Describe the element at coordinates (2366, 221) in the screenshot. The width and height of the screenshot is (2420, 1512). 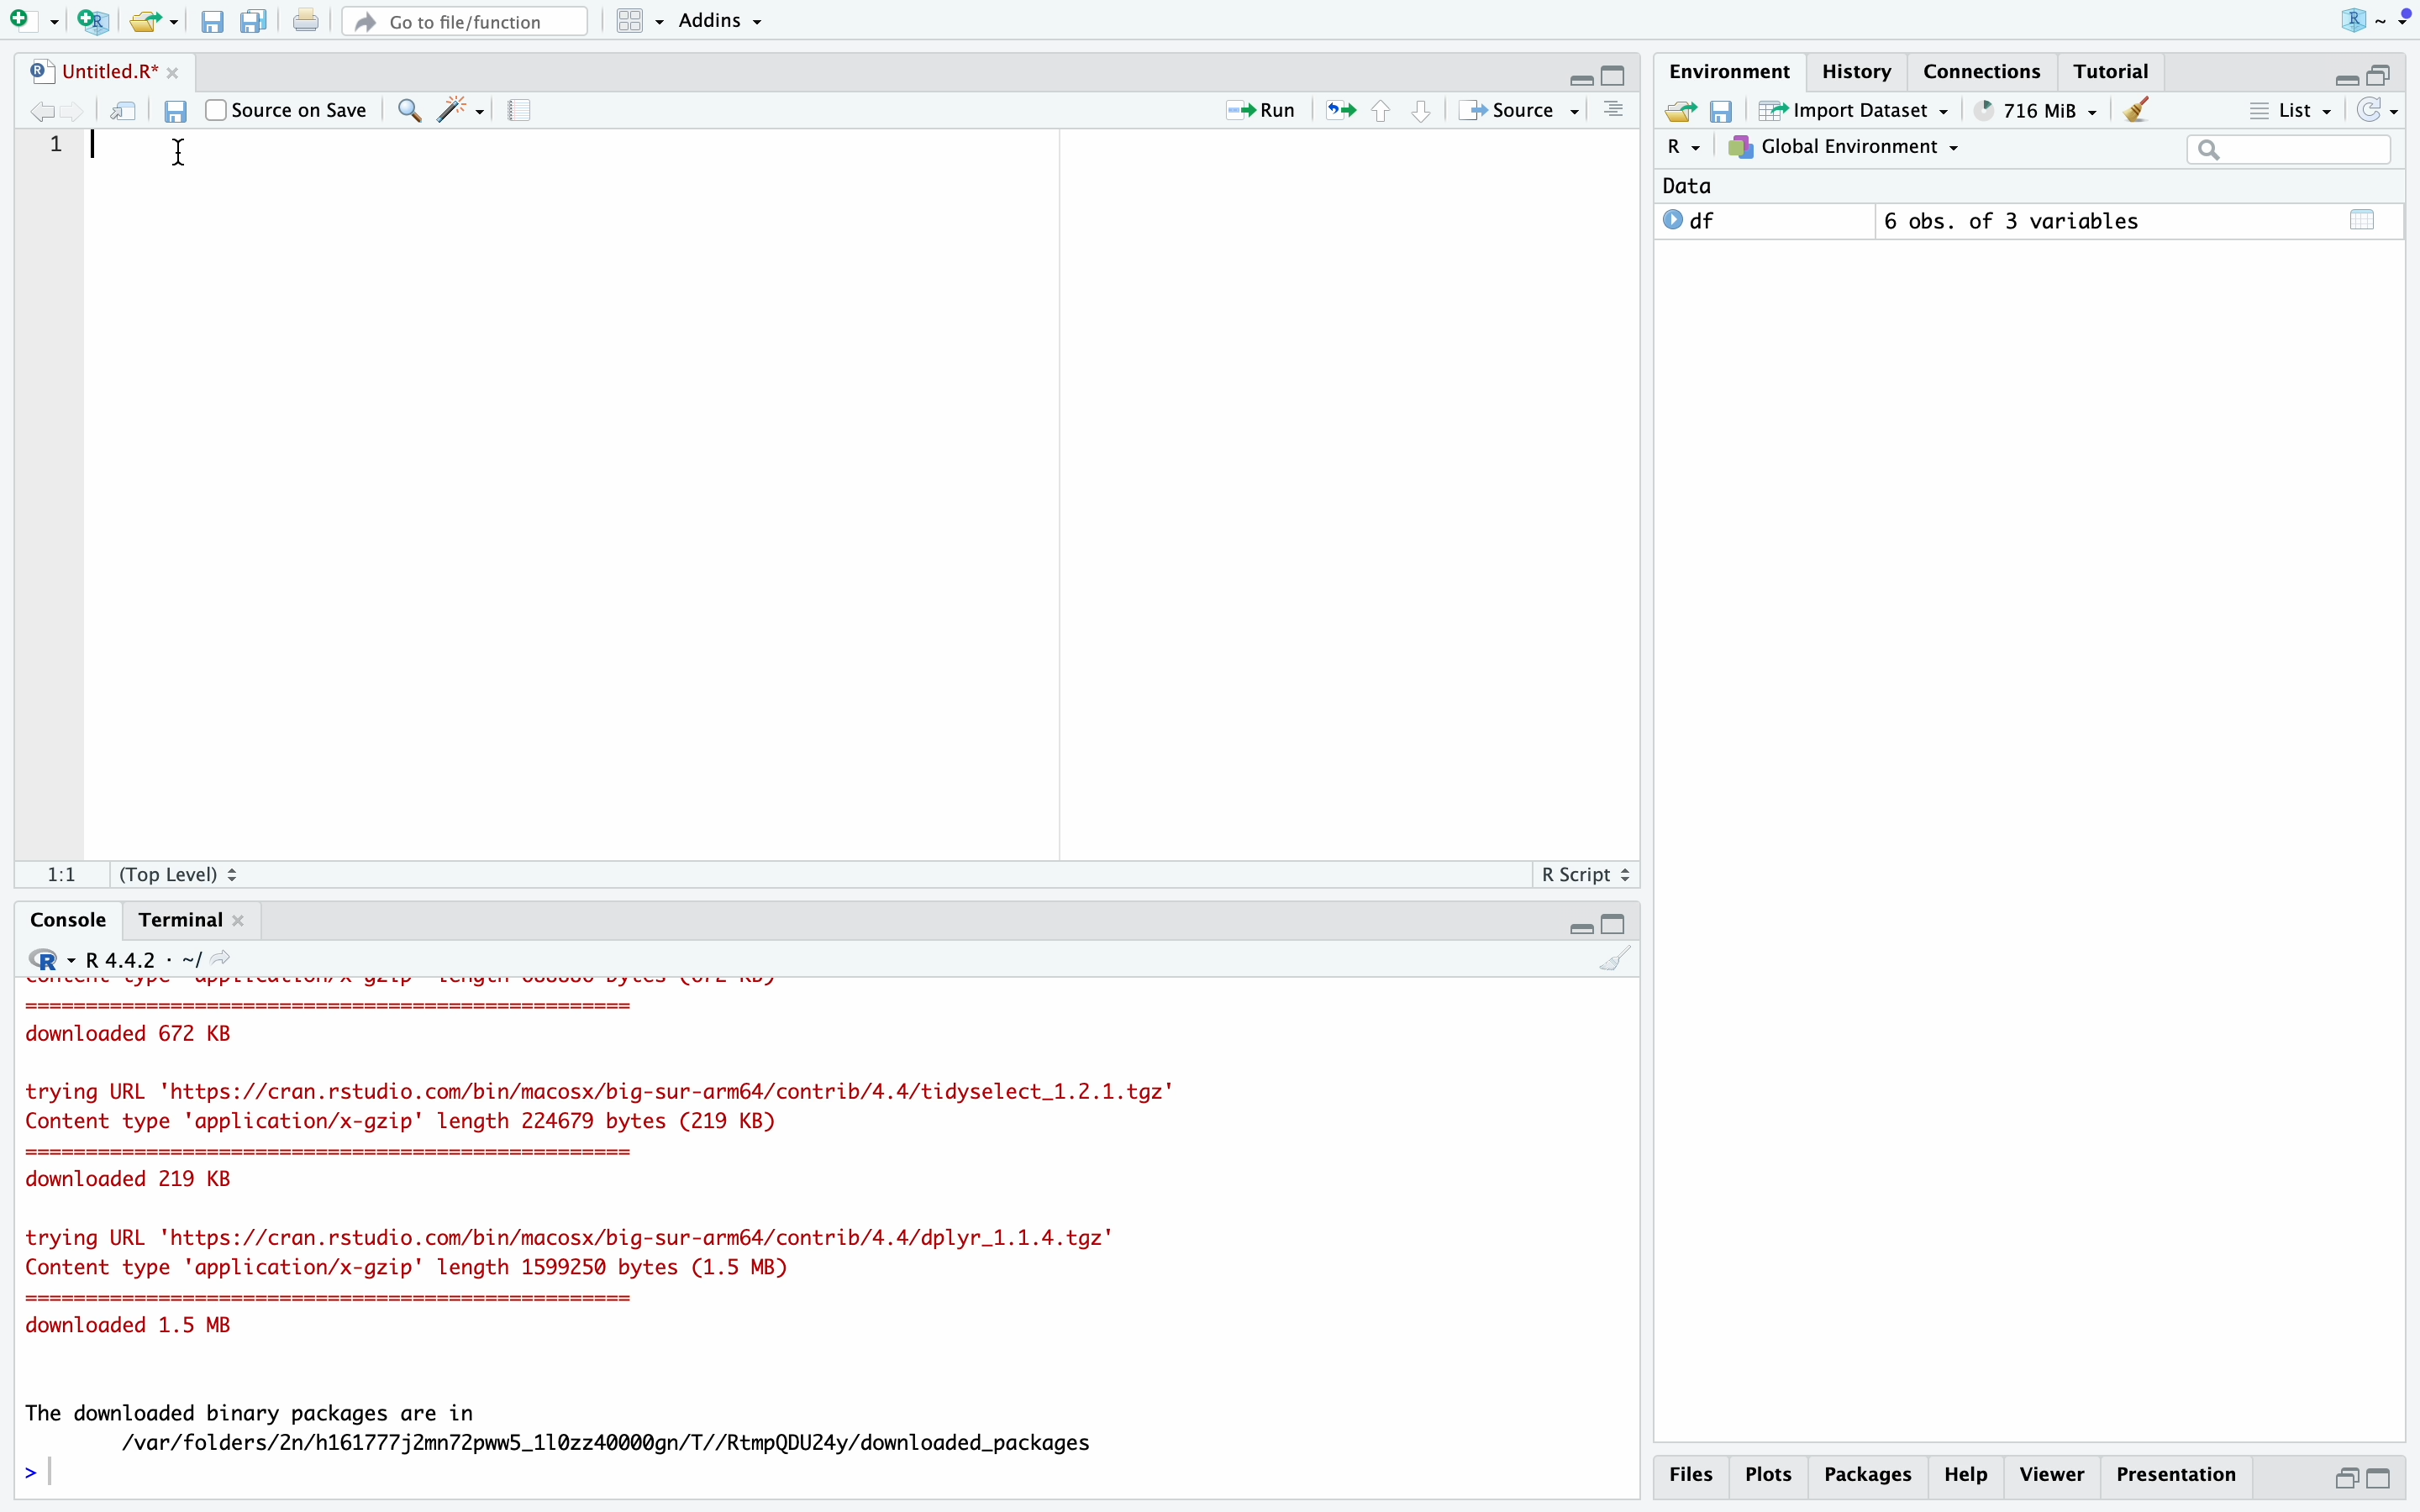
I see `Calender` at that location.